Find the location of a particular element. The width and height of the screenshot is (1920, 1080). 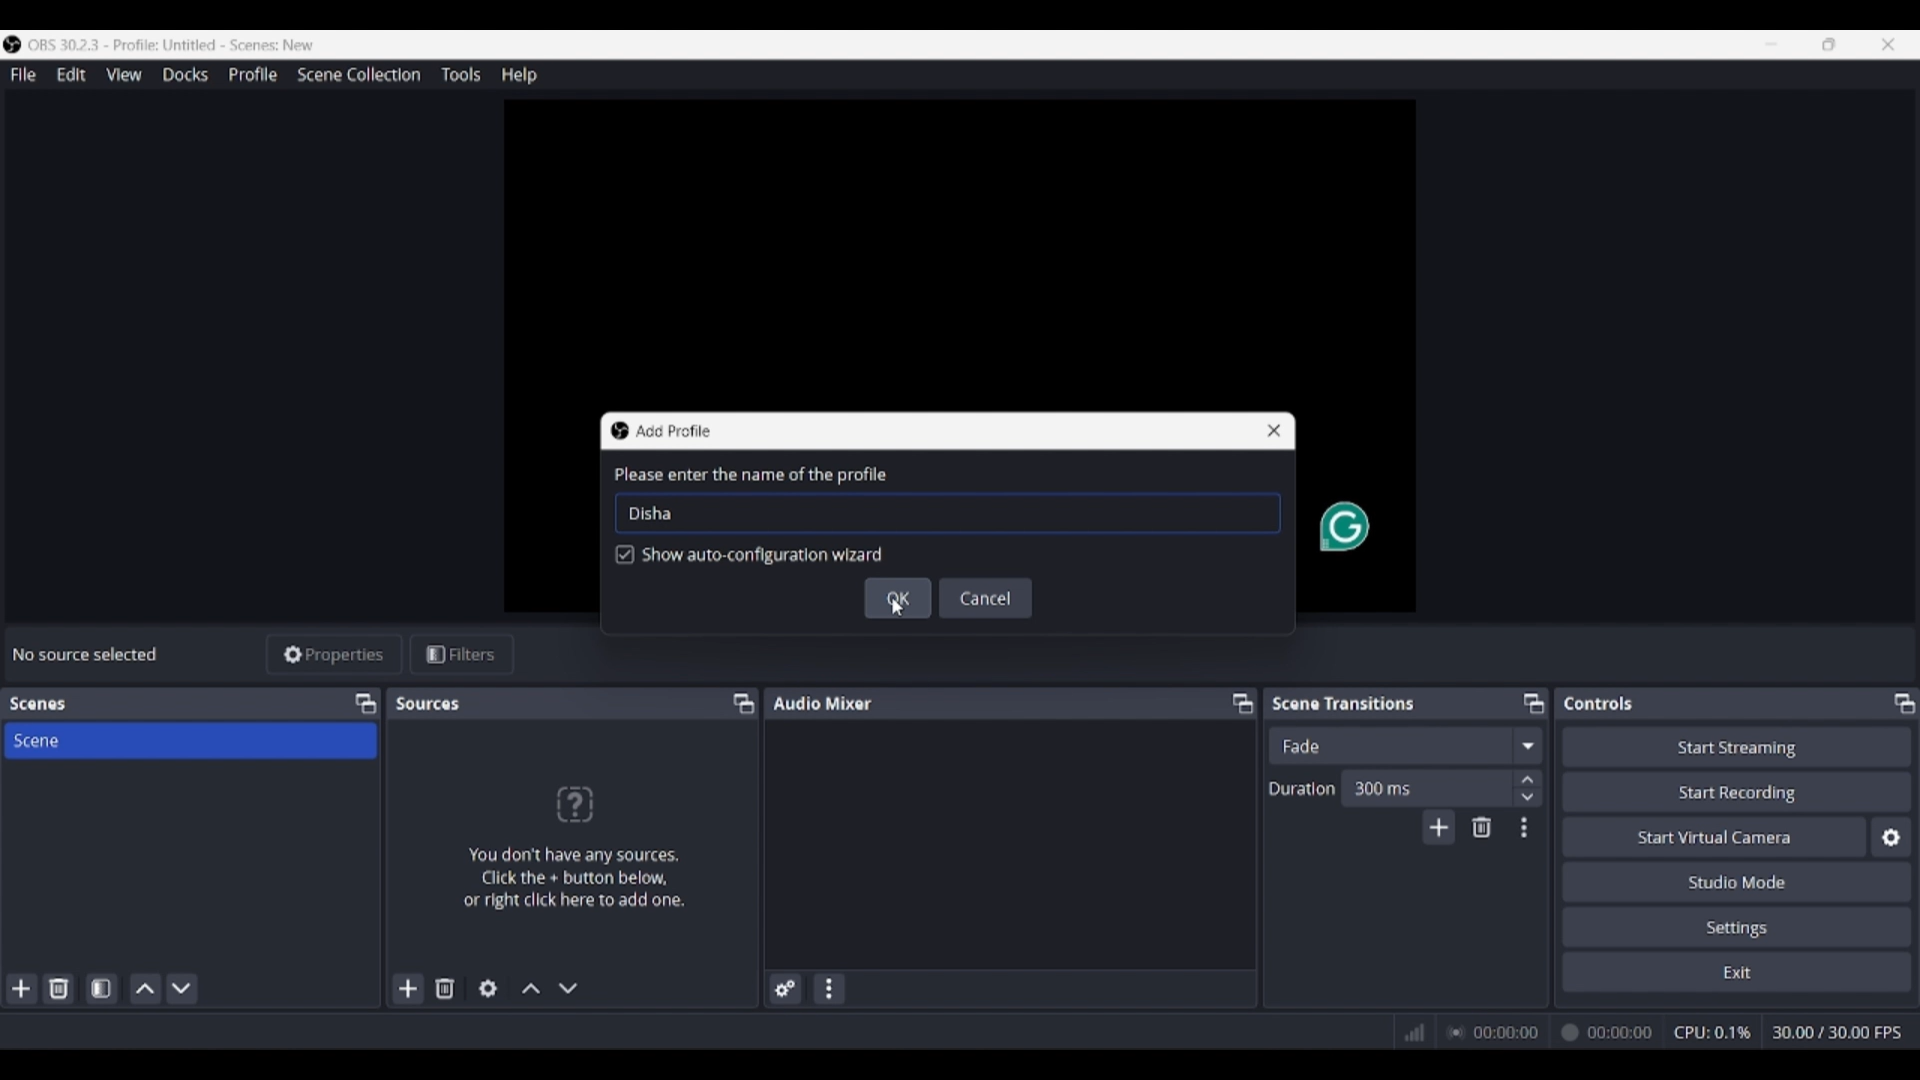

Remove selected source is located at coordinates (445, 988).